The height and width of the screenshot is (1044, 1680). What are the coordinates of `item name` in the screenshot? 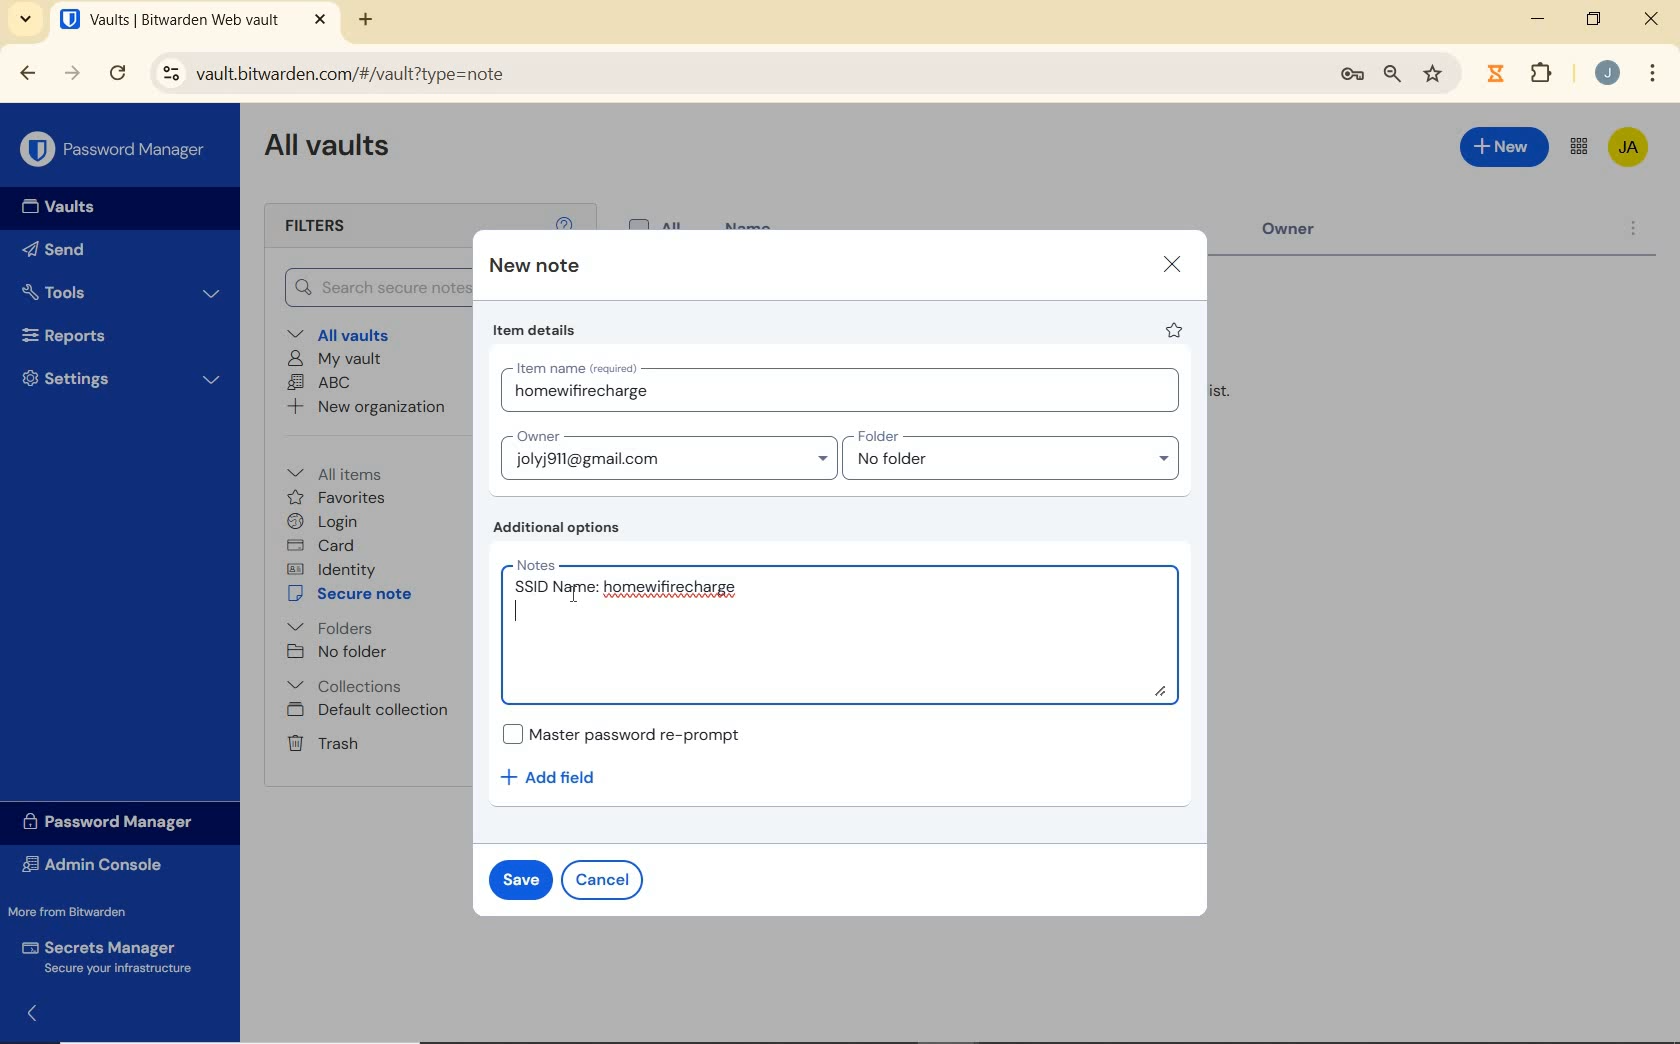 It's located at (846, 390).